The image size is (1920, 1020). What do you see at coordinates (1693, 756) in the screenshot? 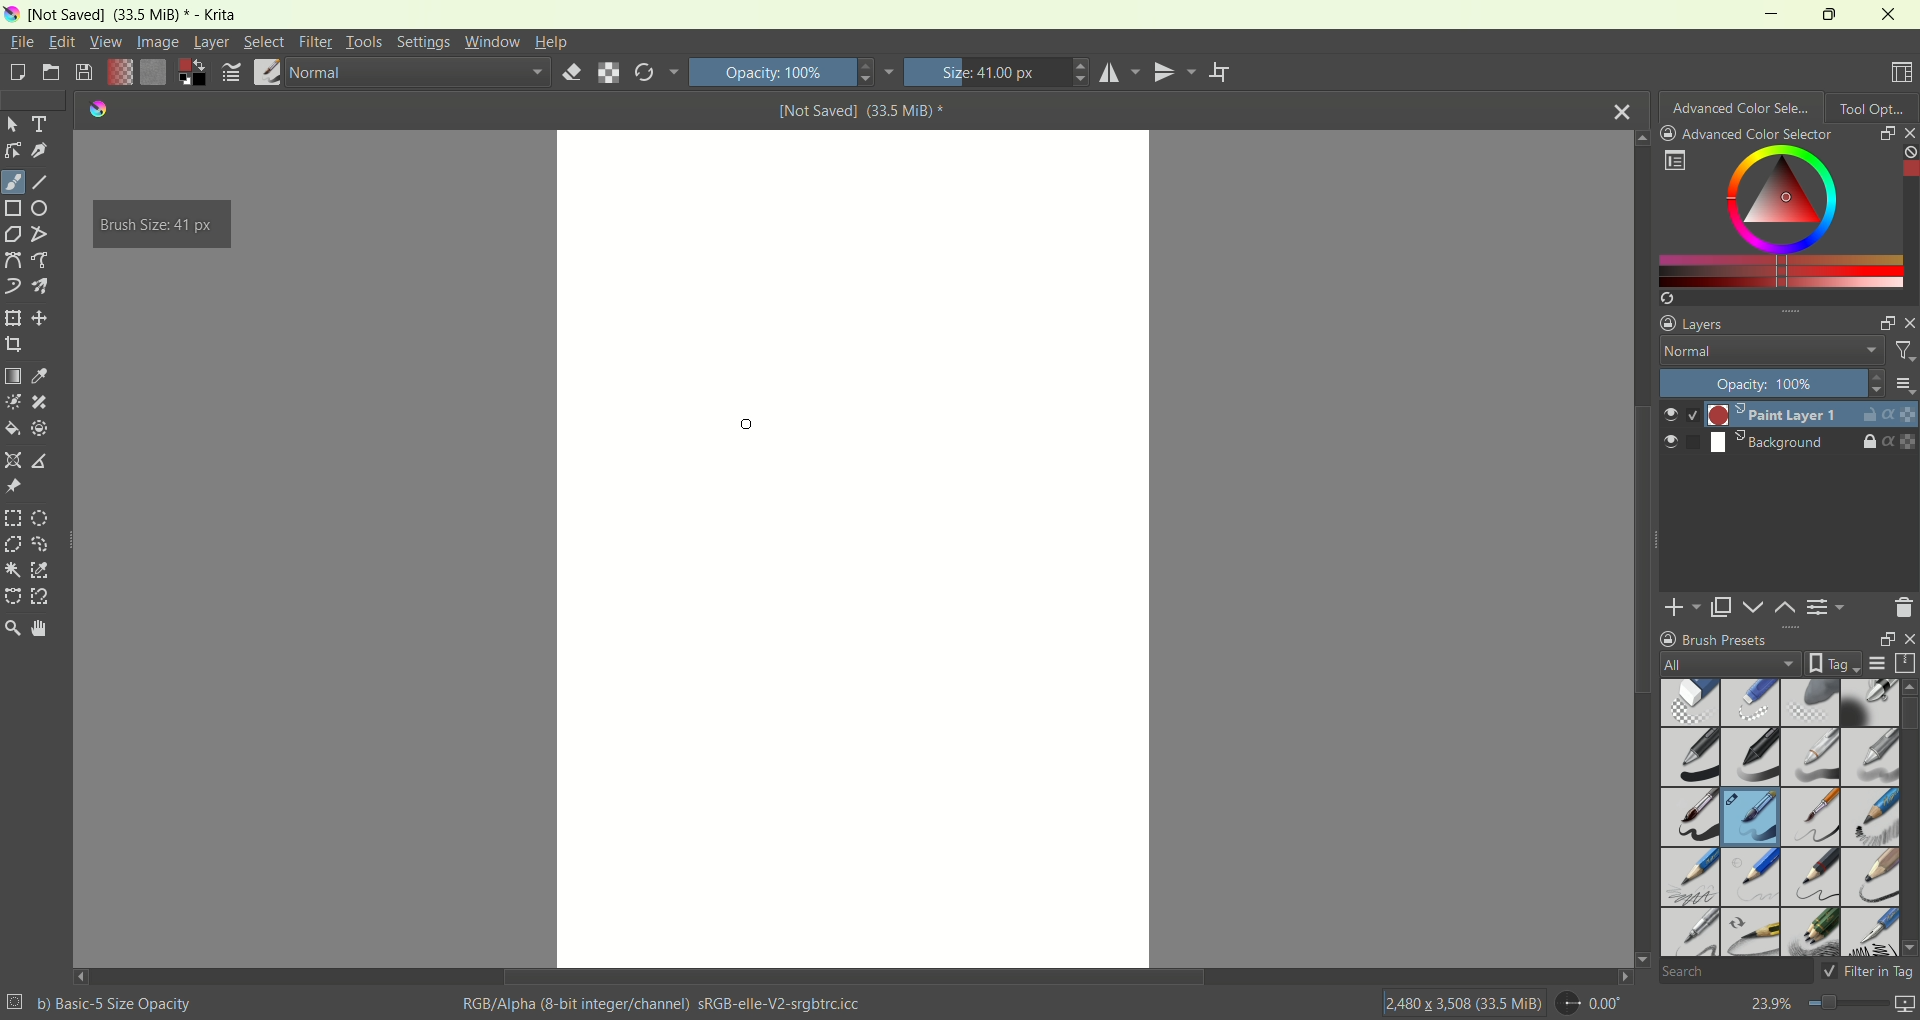
I see `basic 1` at bounding box center [1693, 756].